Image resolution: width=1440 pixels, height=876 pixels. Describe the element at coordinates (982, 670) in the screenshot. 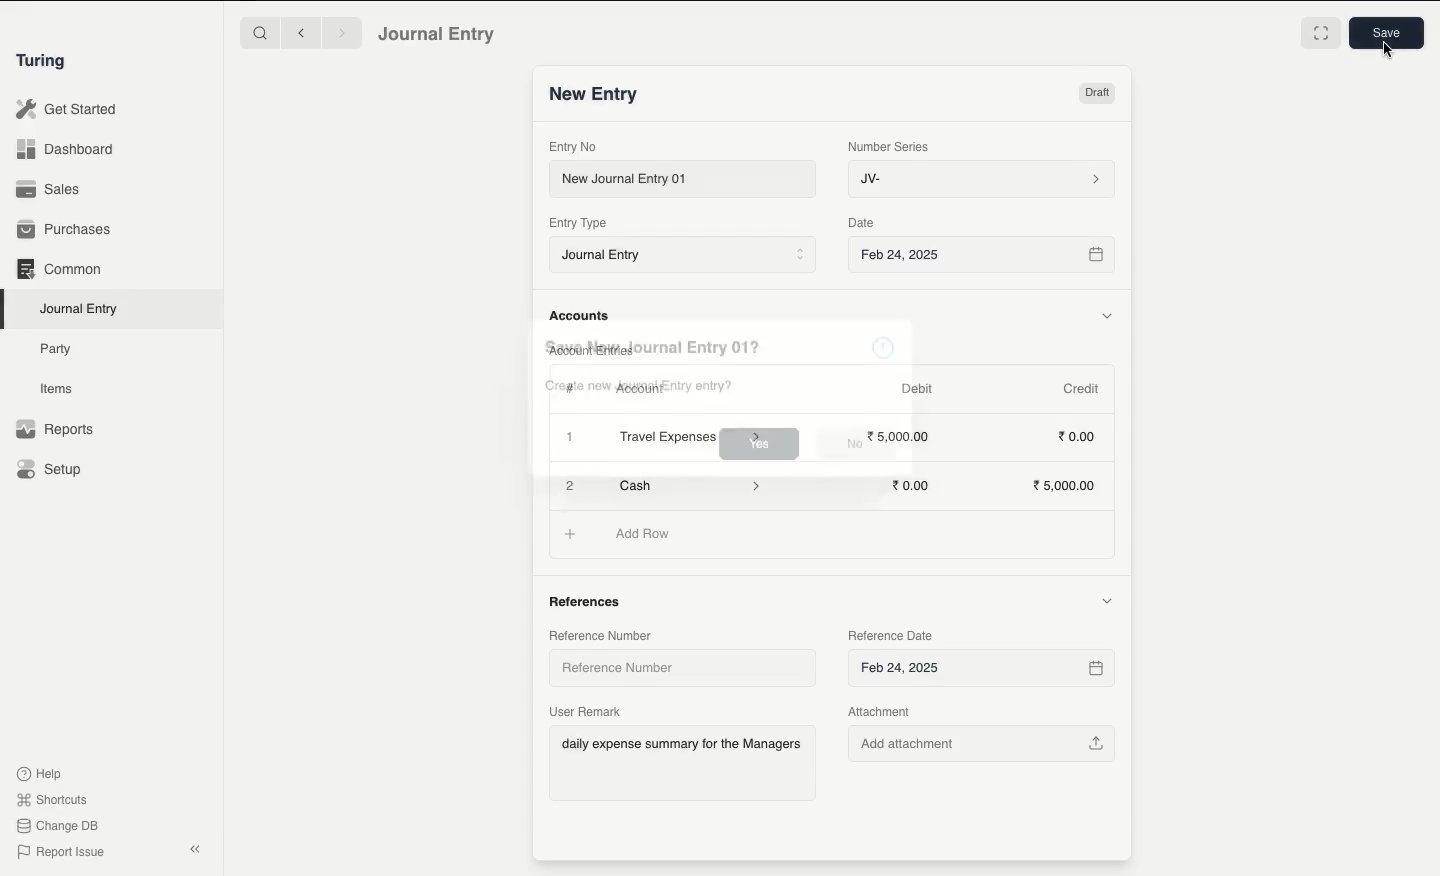

I see `Feb 24, 2025` at that location.